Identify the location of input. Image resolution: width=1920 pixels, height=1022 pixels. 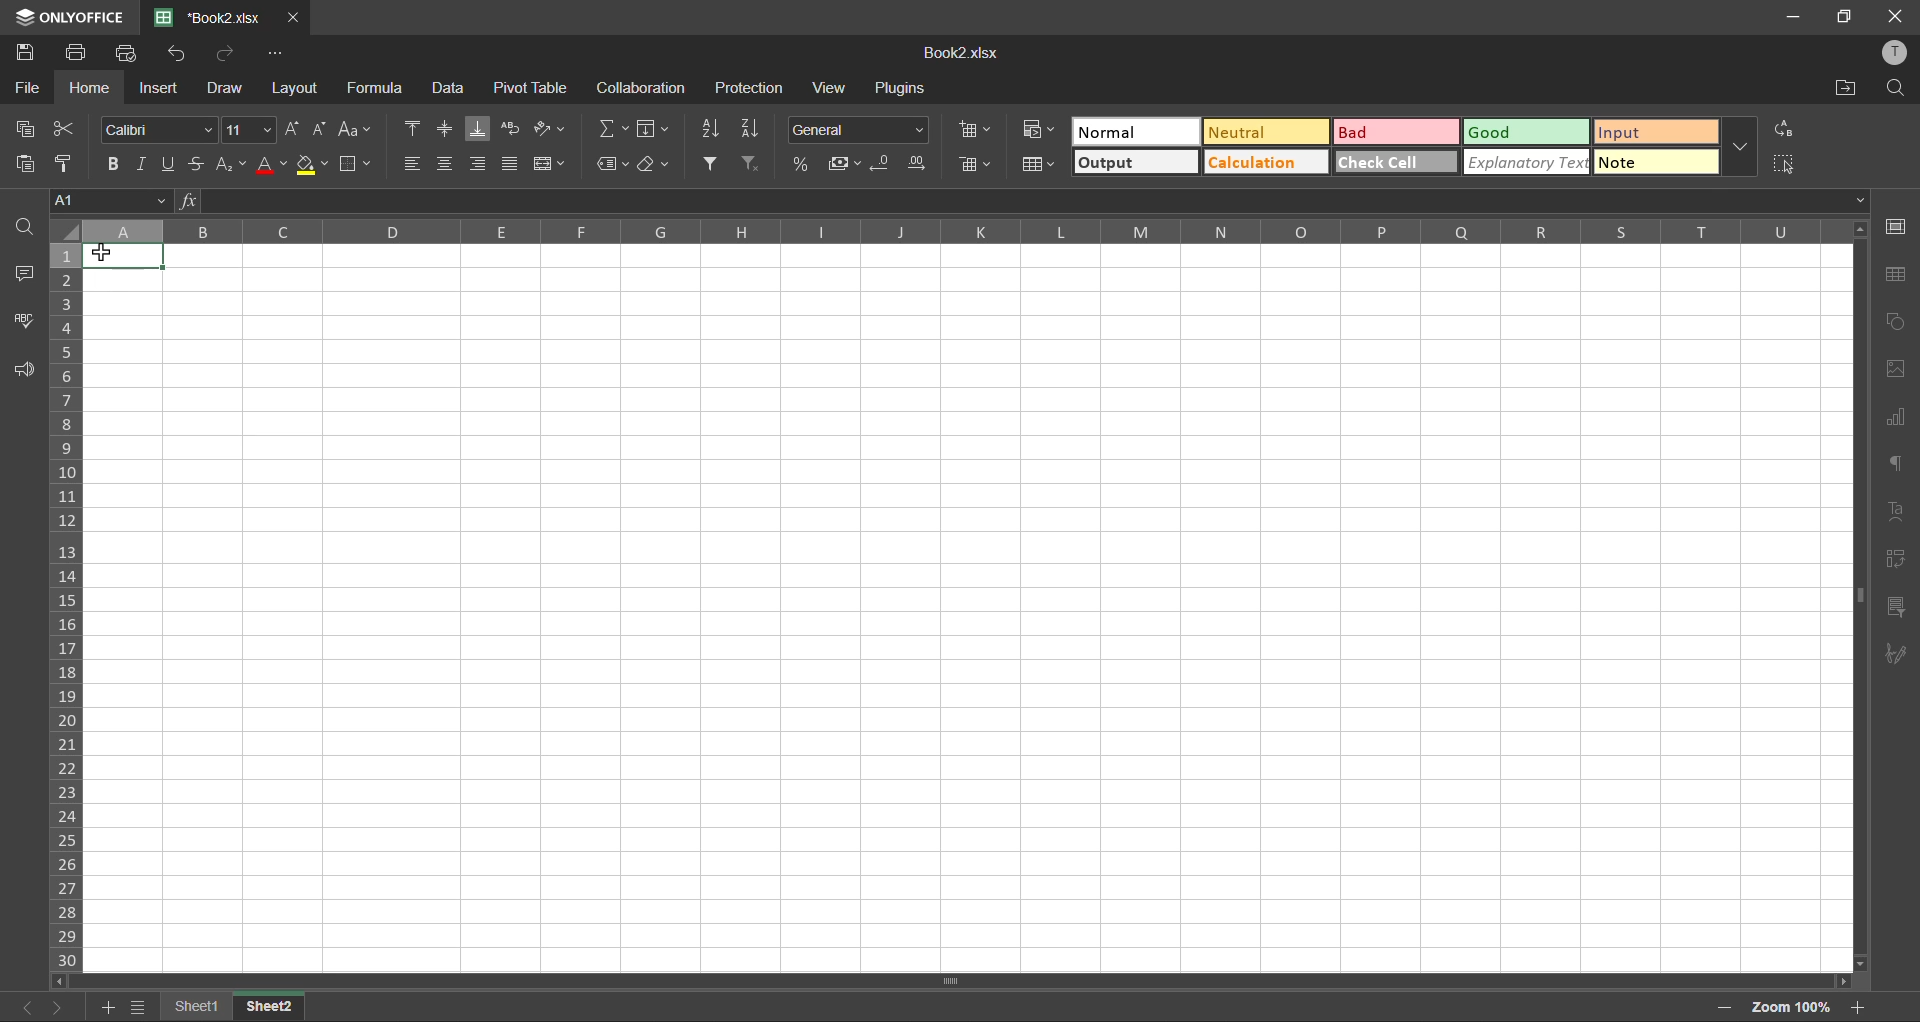
(1652, 133).